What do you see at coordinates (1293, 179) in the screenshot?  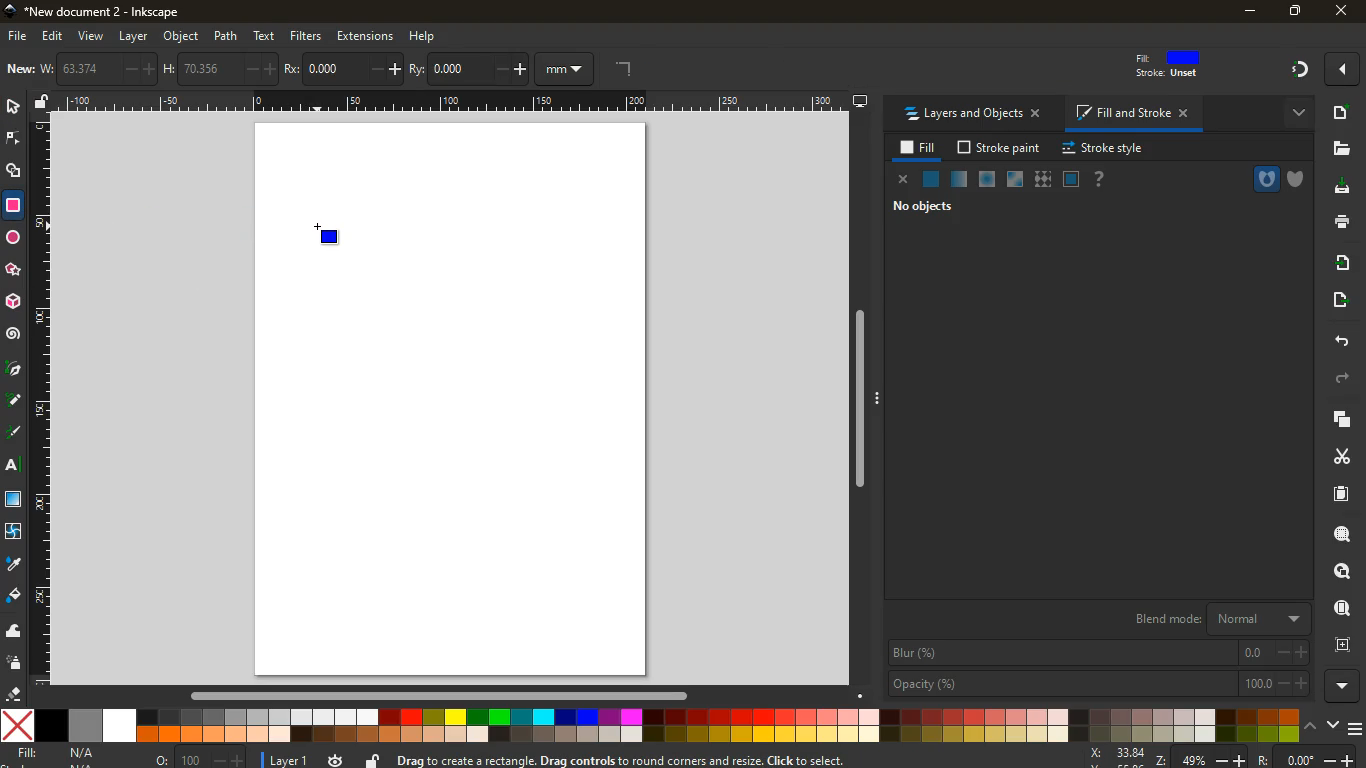 I see `shield` at bounding box center [1293, 179].